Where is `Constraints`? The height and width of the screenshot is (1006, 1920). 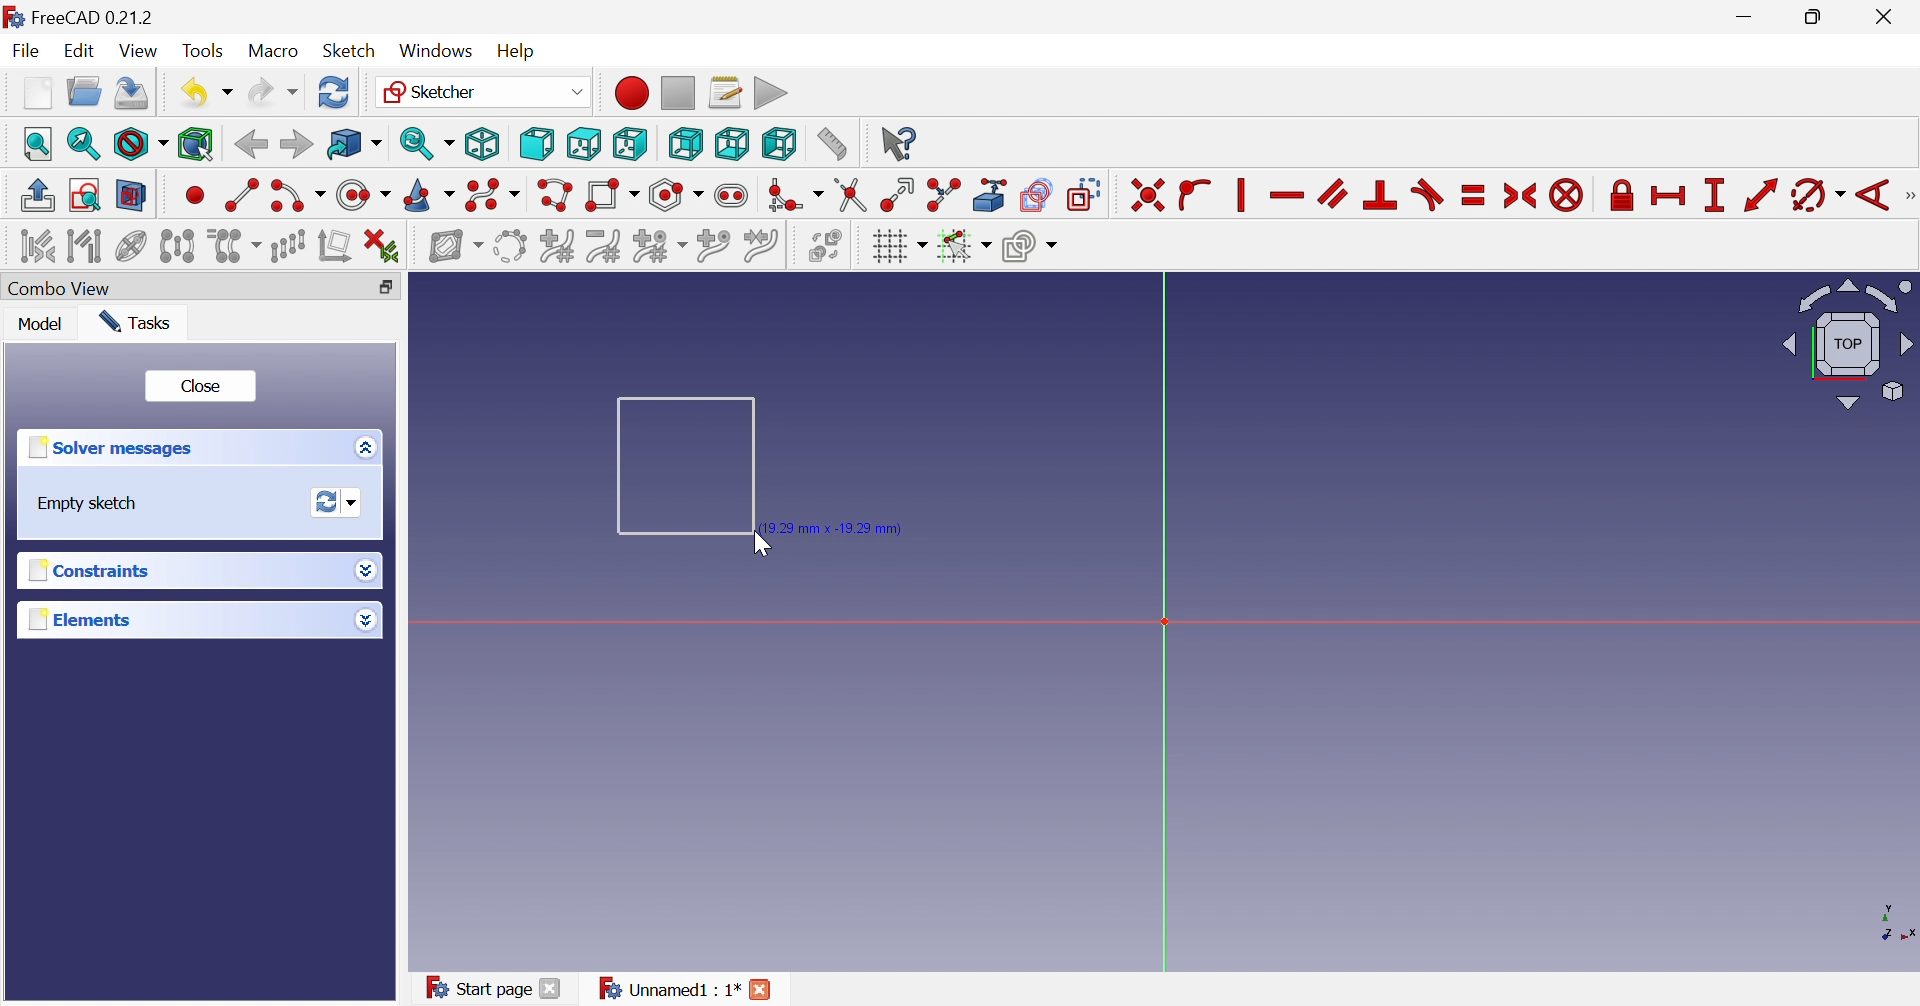 Constraints is located at coordinates (85, 573).